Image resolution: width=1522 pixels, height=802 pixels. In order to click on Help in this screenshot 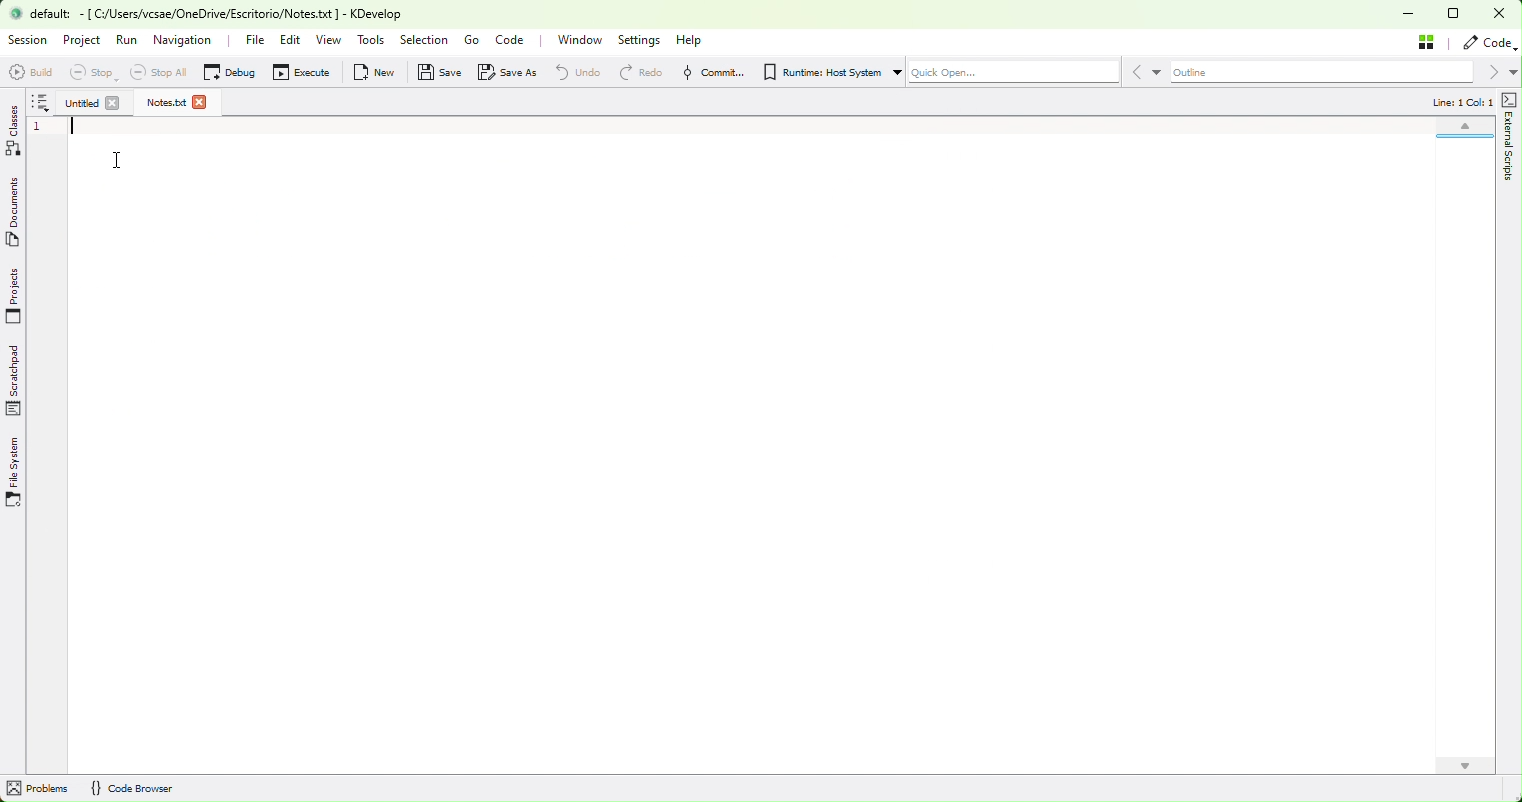, I will do `click(691, 42)`.